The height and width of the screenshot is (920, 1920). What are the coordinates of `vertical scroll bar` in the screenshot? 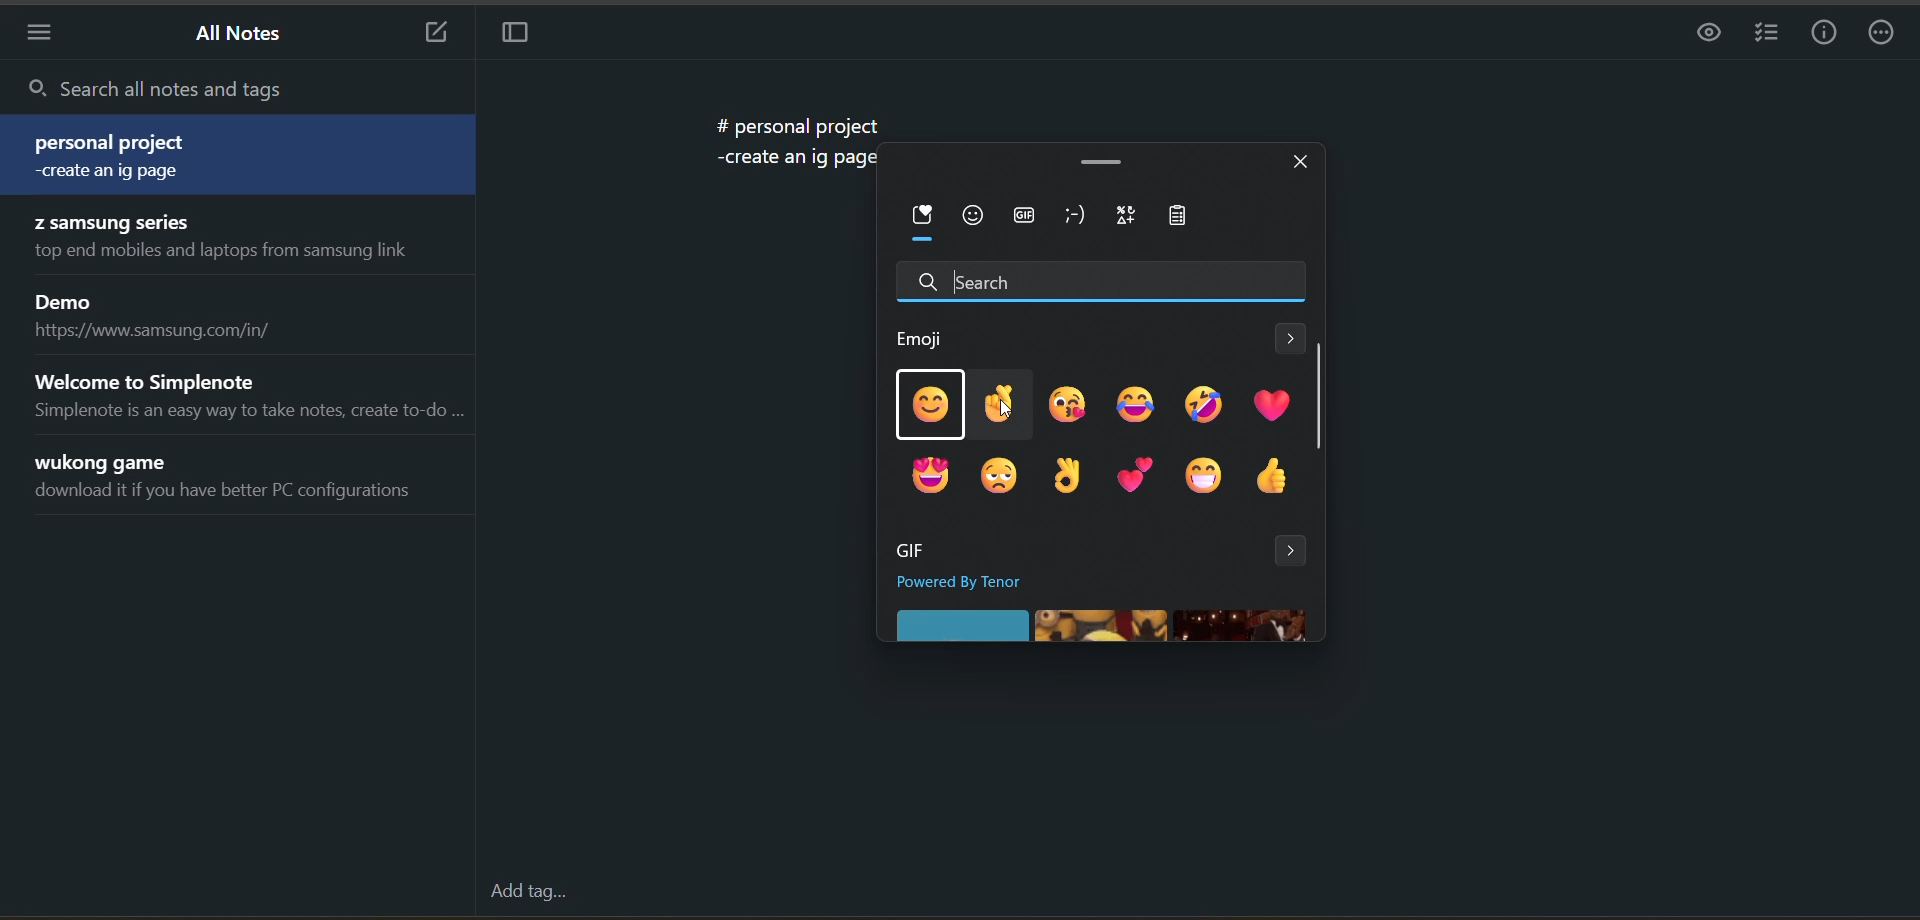 It's located at (1320, 395).